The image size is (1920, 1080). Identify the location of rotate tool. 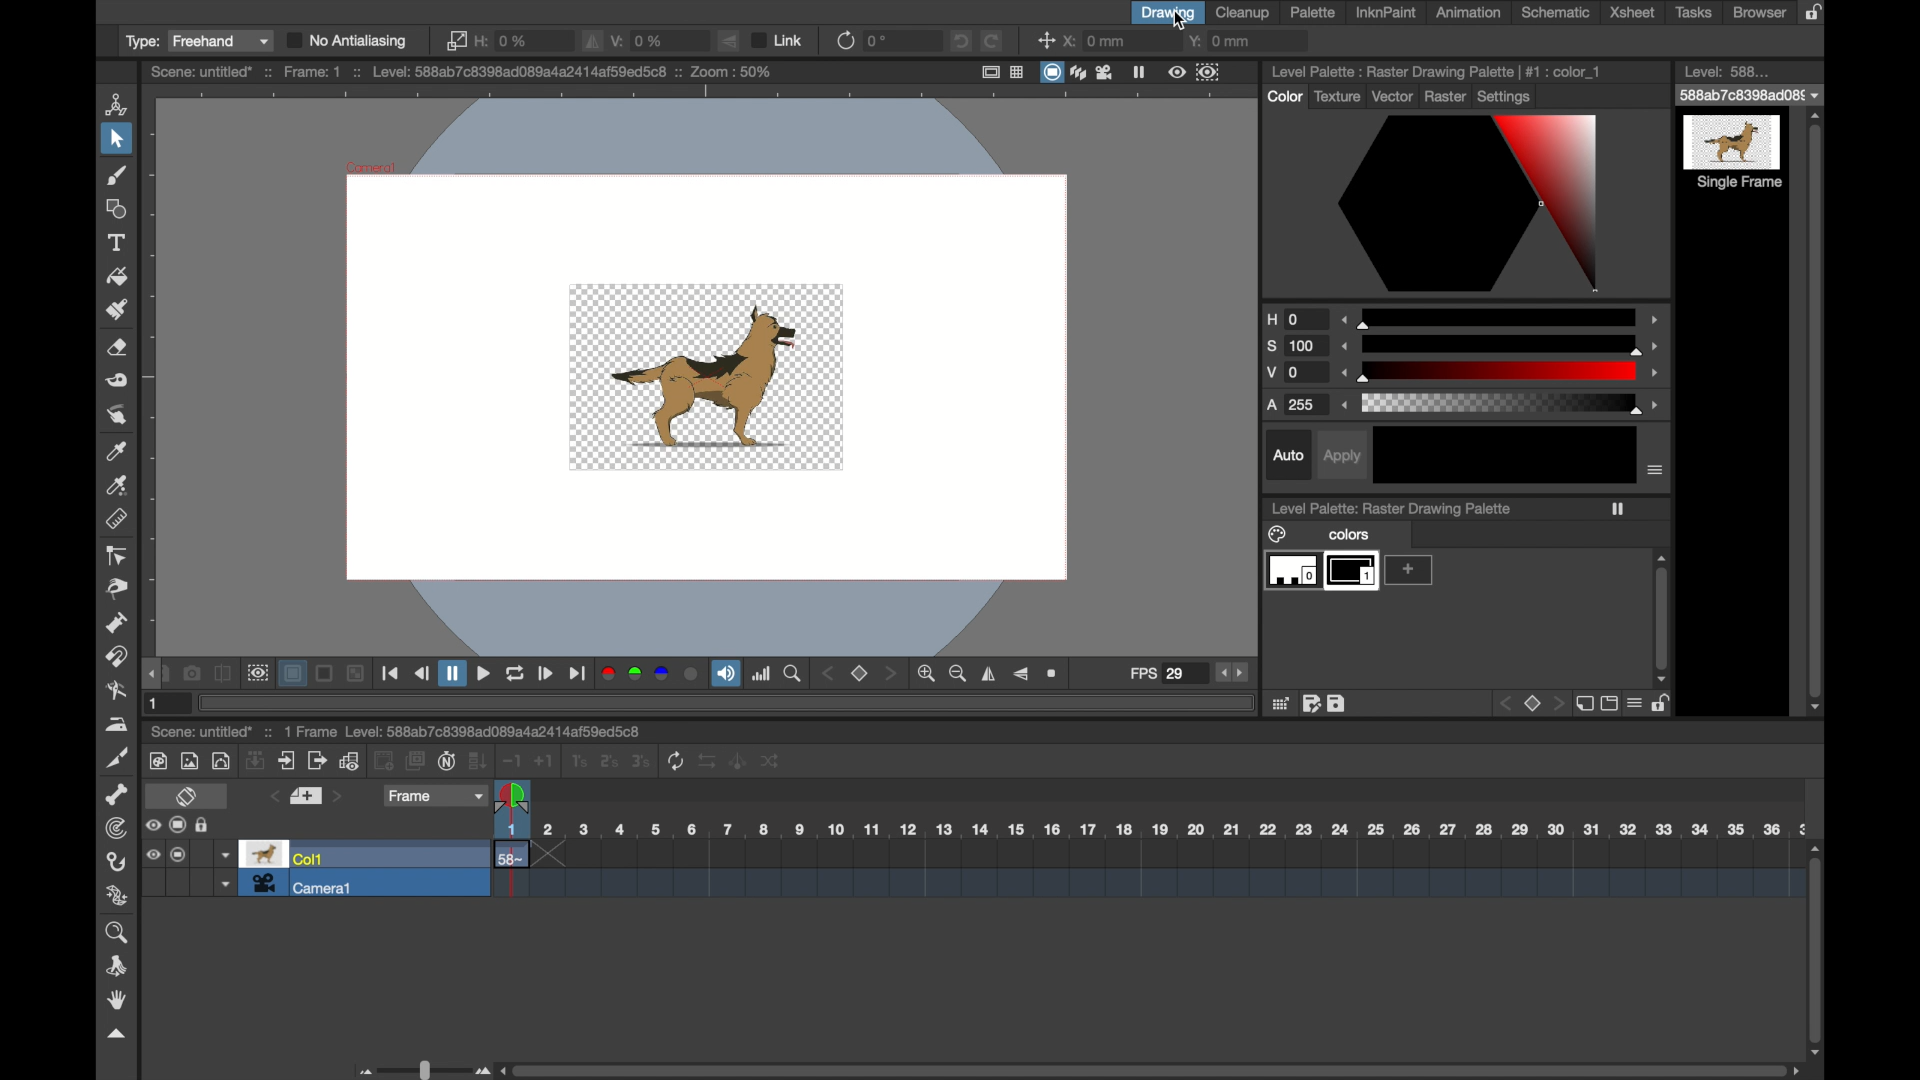
(120, 966).